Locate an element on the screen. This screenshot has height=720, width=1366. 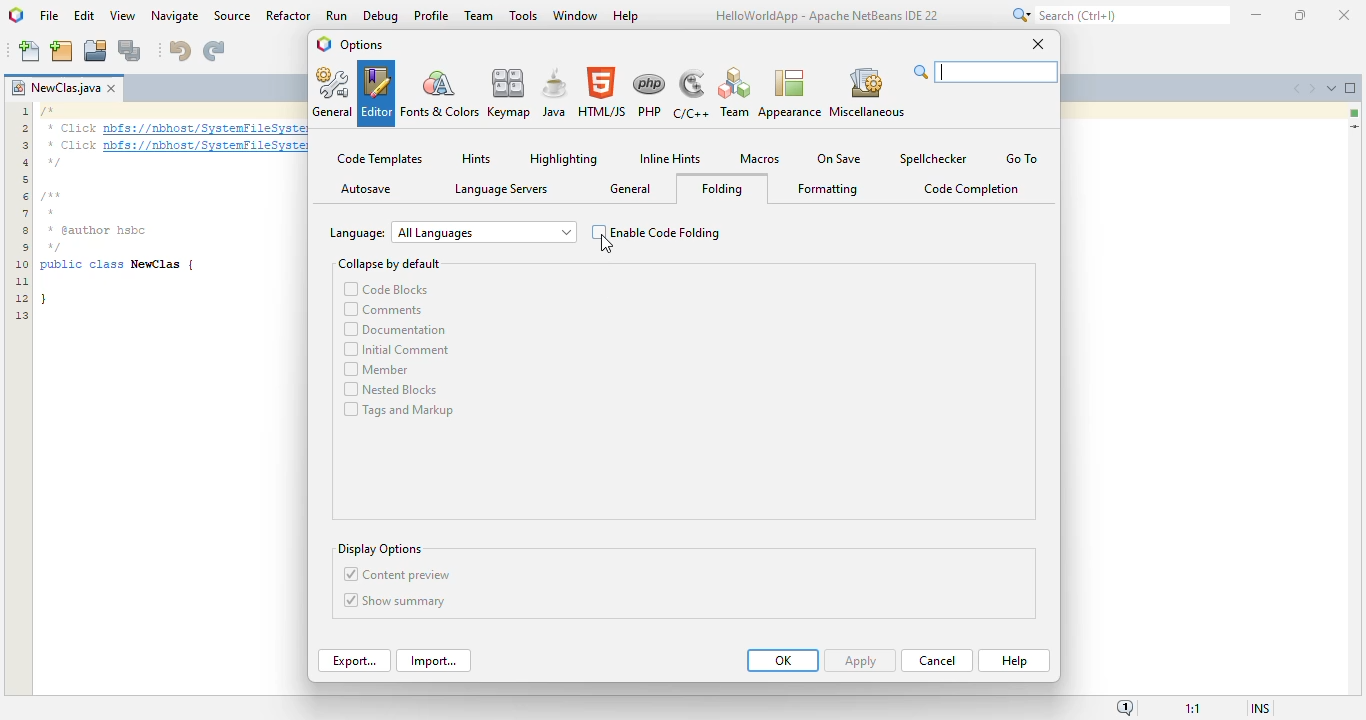
navigate is located at coordinates (174, 16).